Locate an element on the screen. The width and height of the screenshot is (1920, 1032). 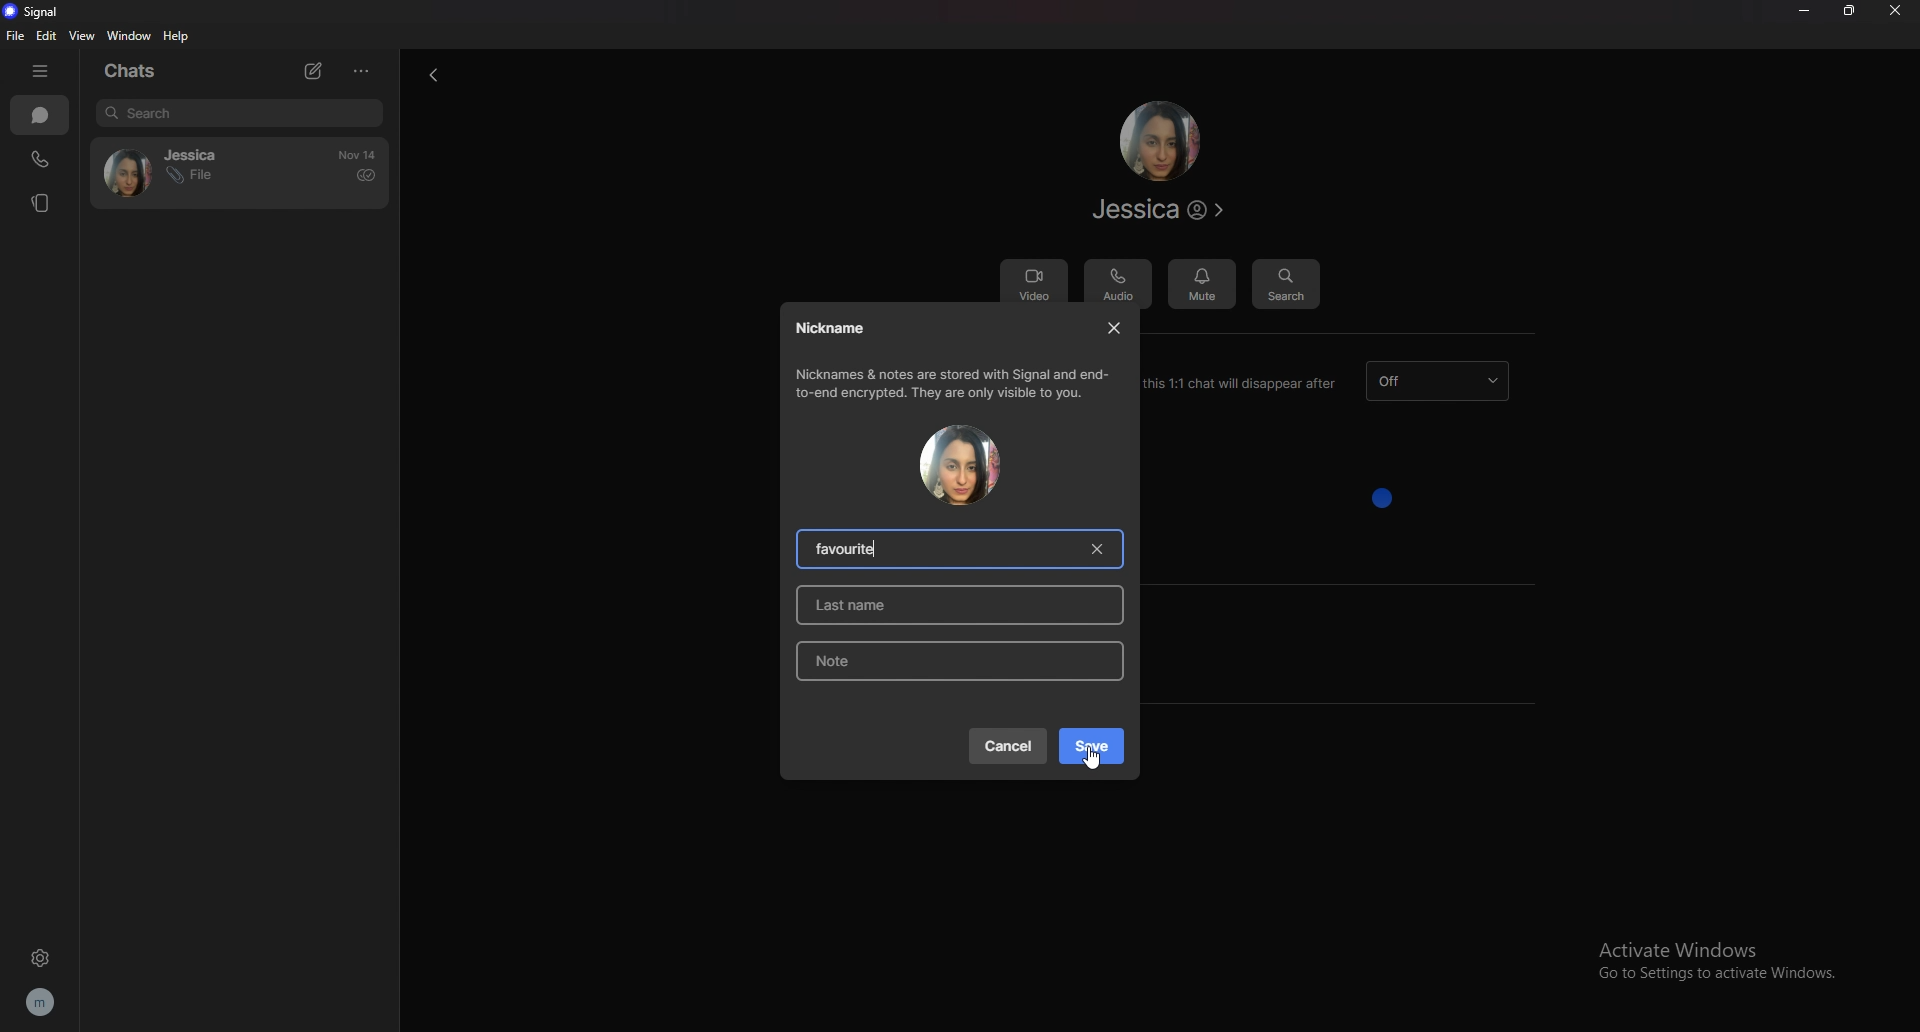
first name is located at coordinates (854, 548).